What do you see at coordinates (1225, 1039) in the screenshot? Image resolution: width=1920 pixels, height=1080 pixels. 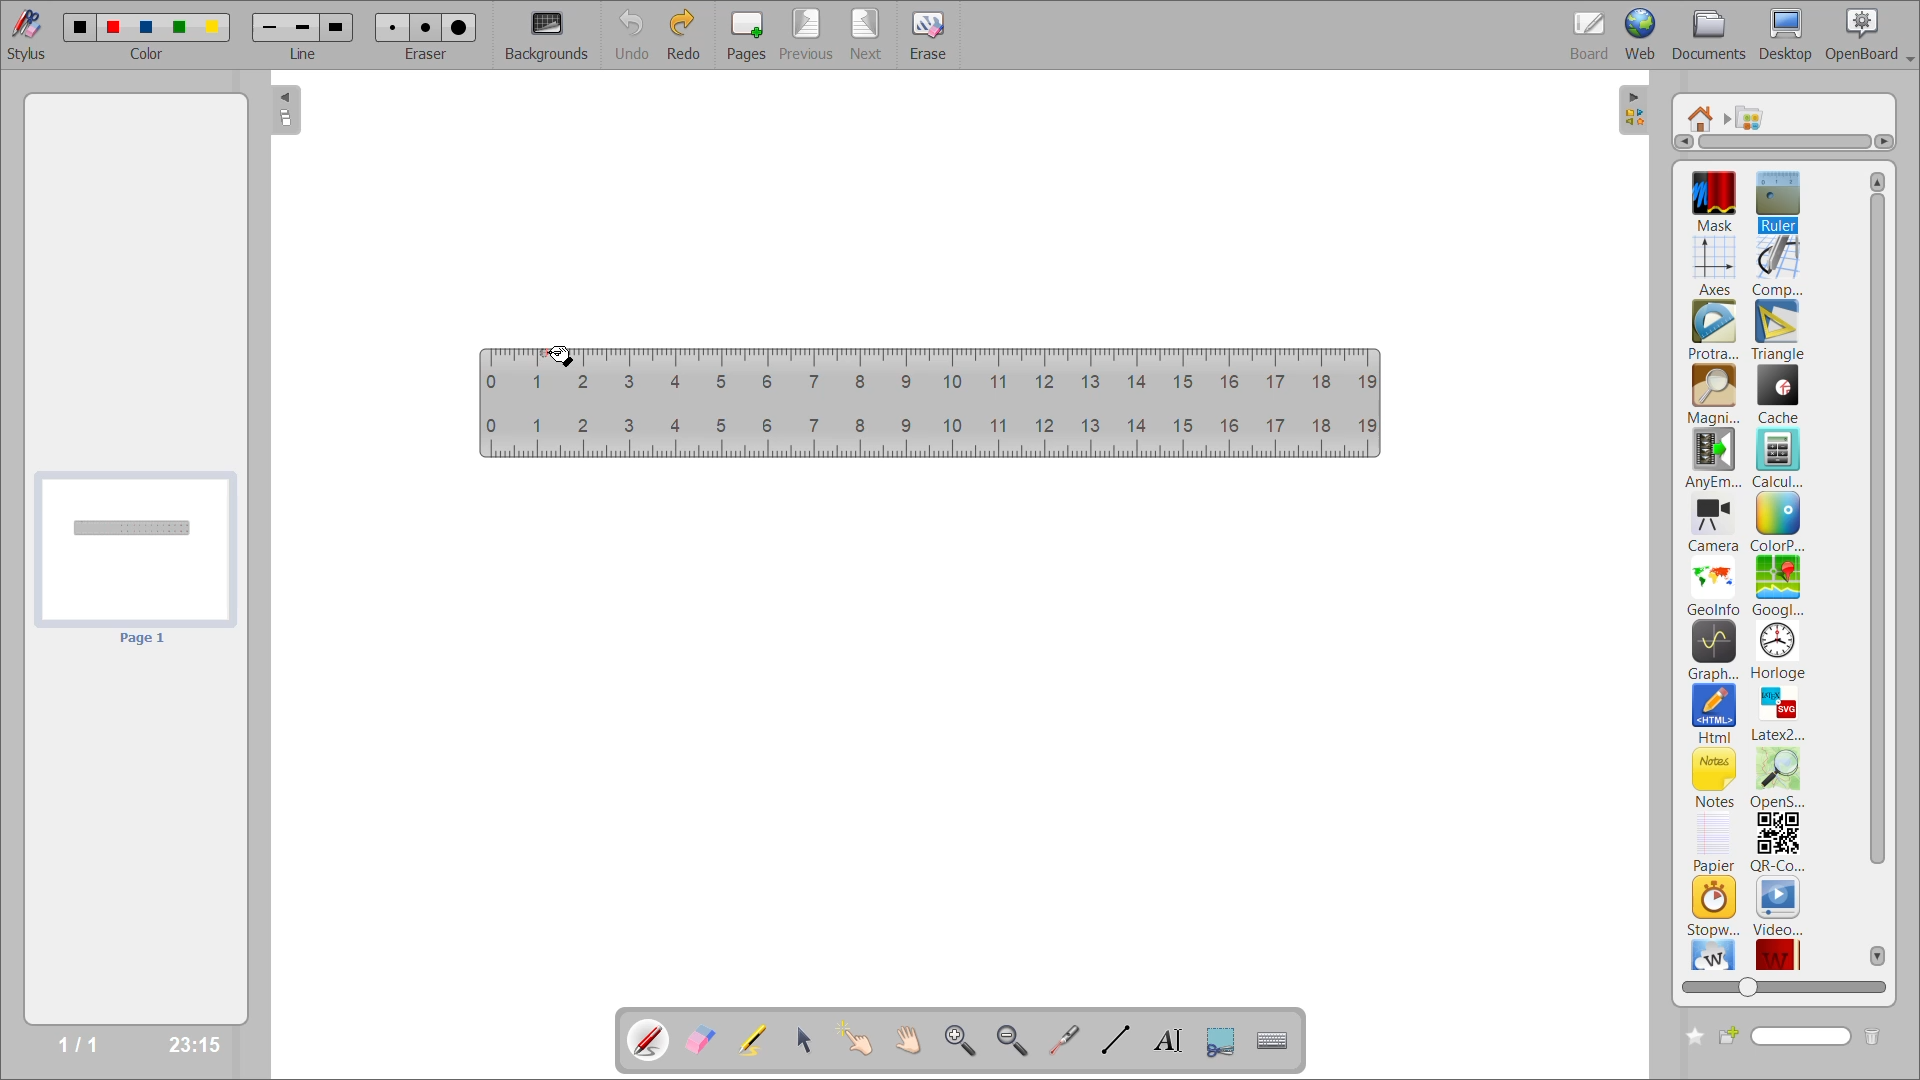 I see `capture part of the screen` at bounding box center [1225, 1039].